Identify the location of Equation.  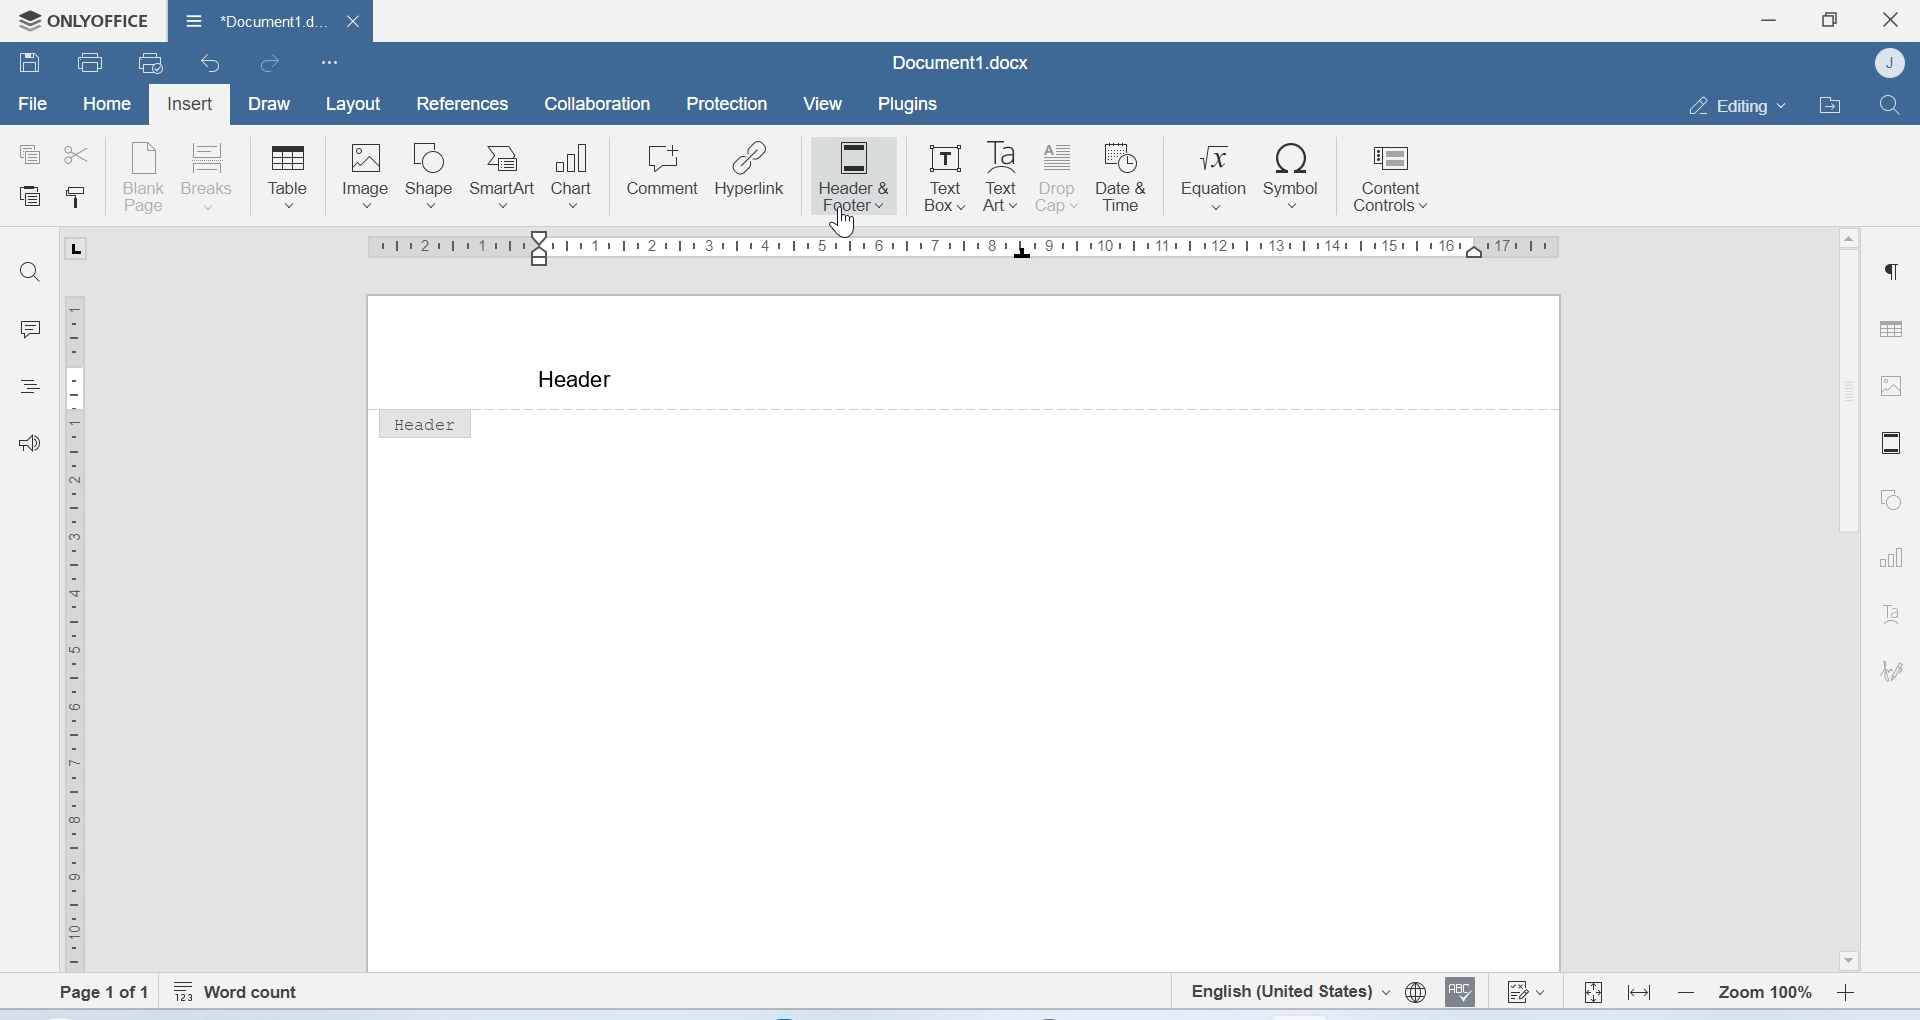
(1215, 176).